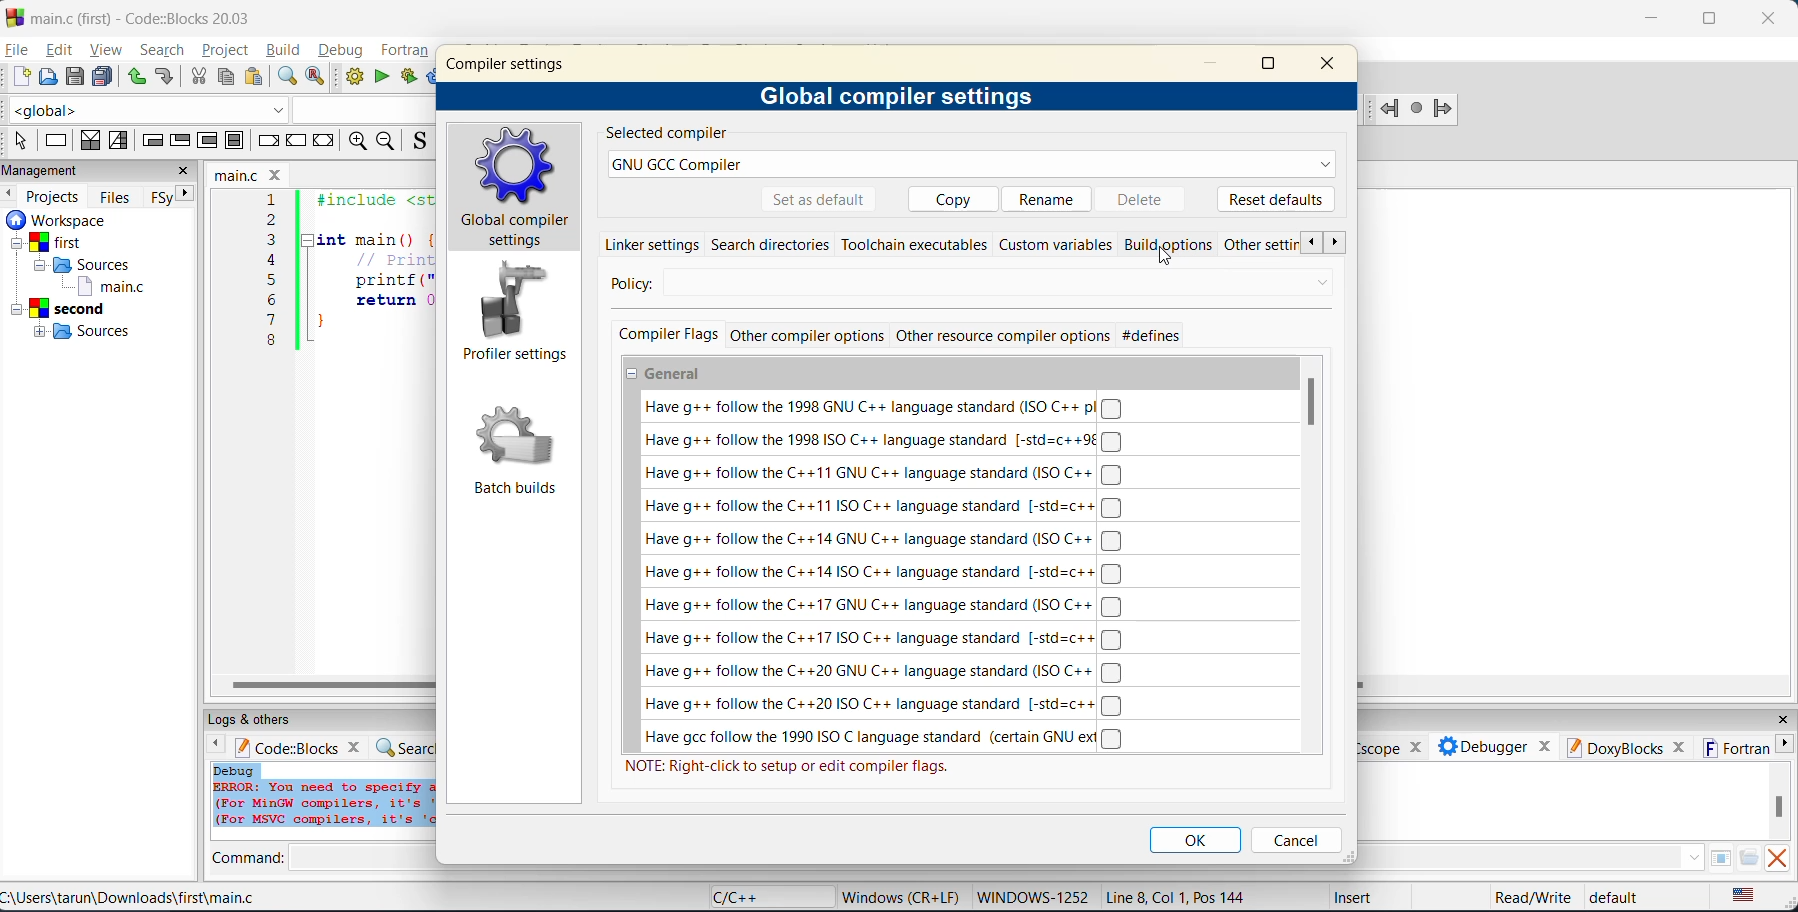  I want to click on select, so click(23, 141).